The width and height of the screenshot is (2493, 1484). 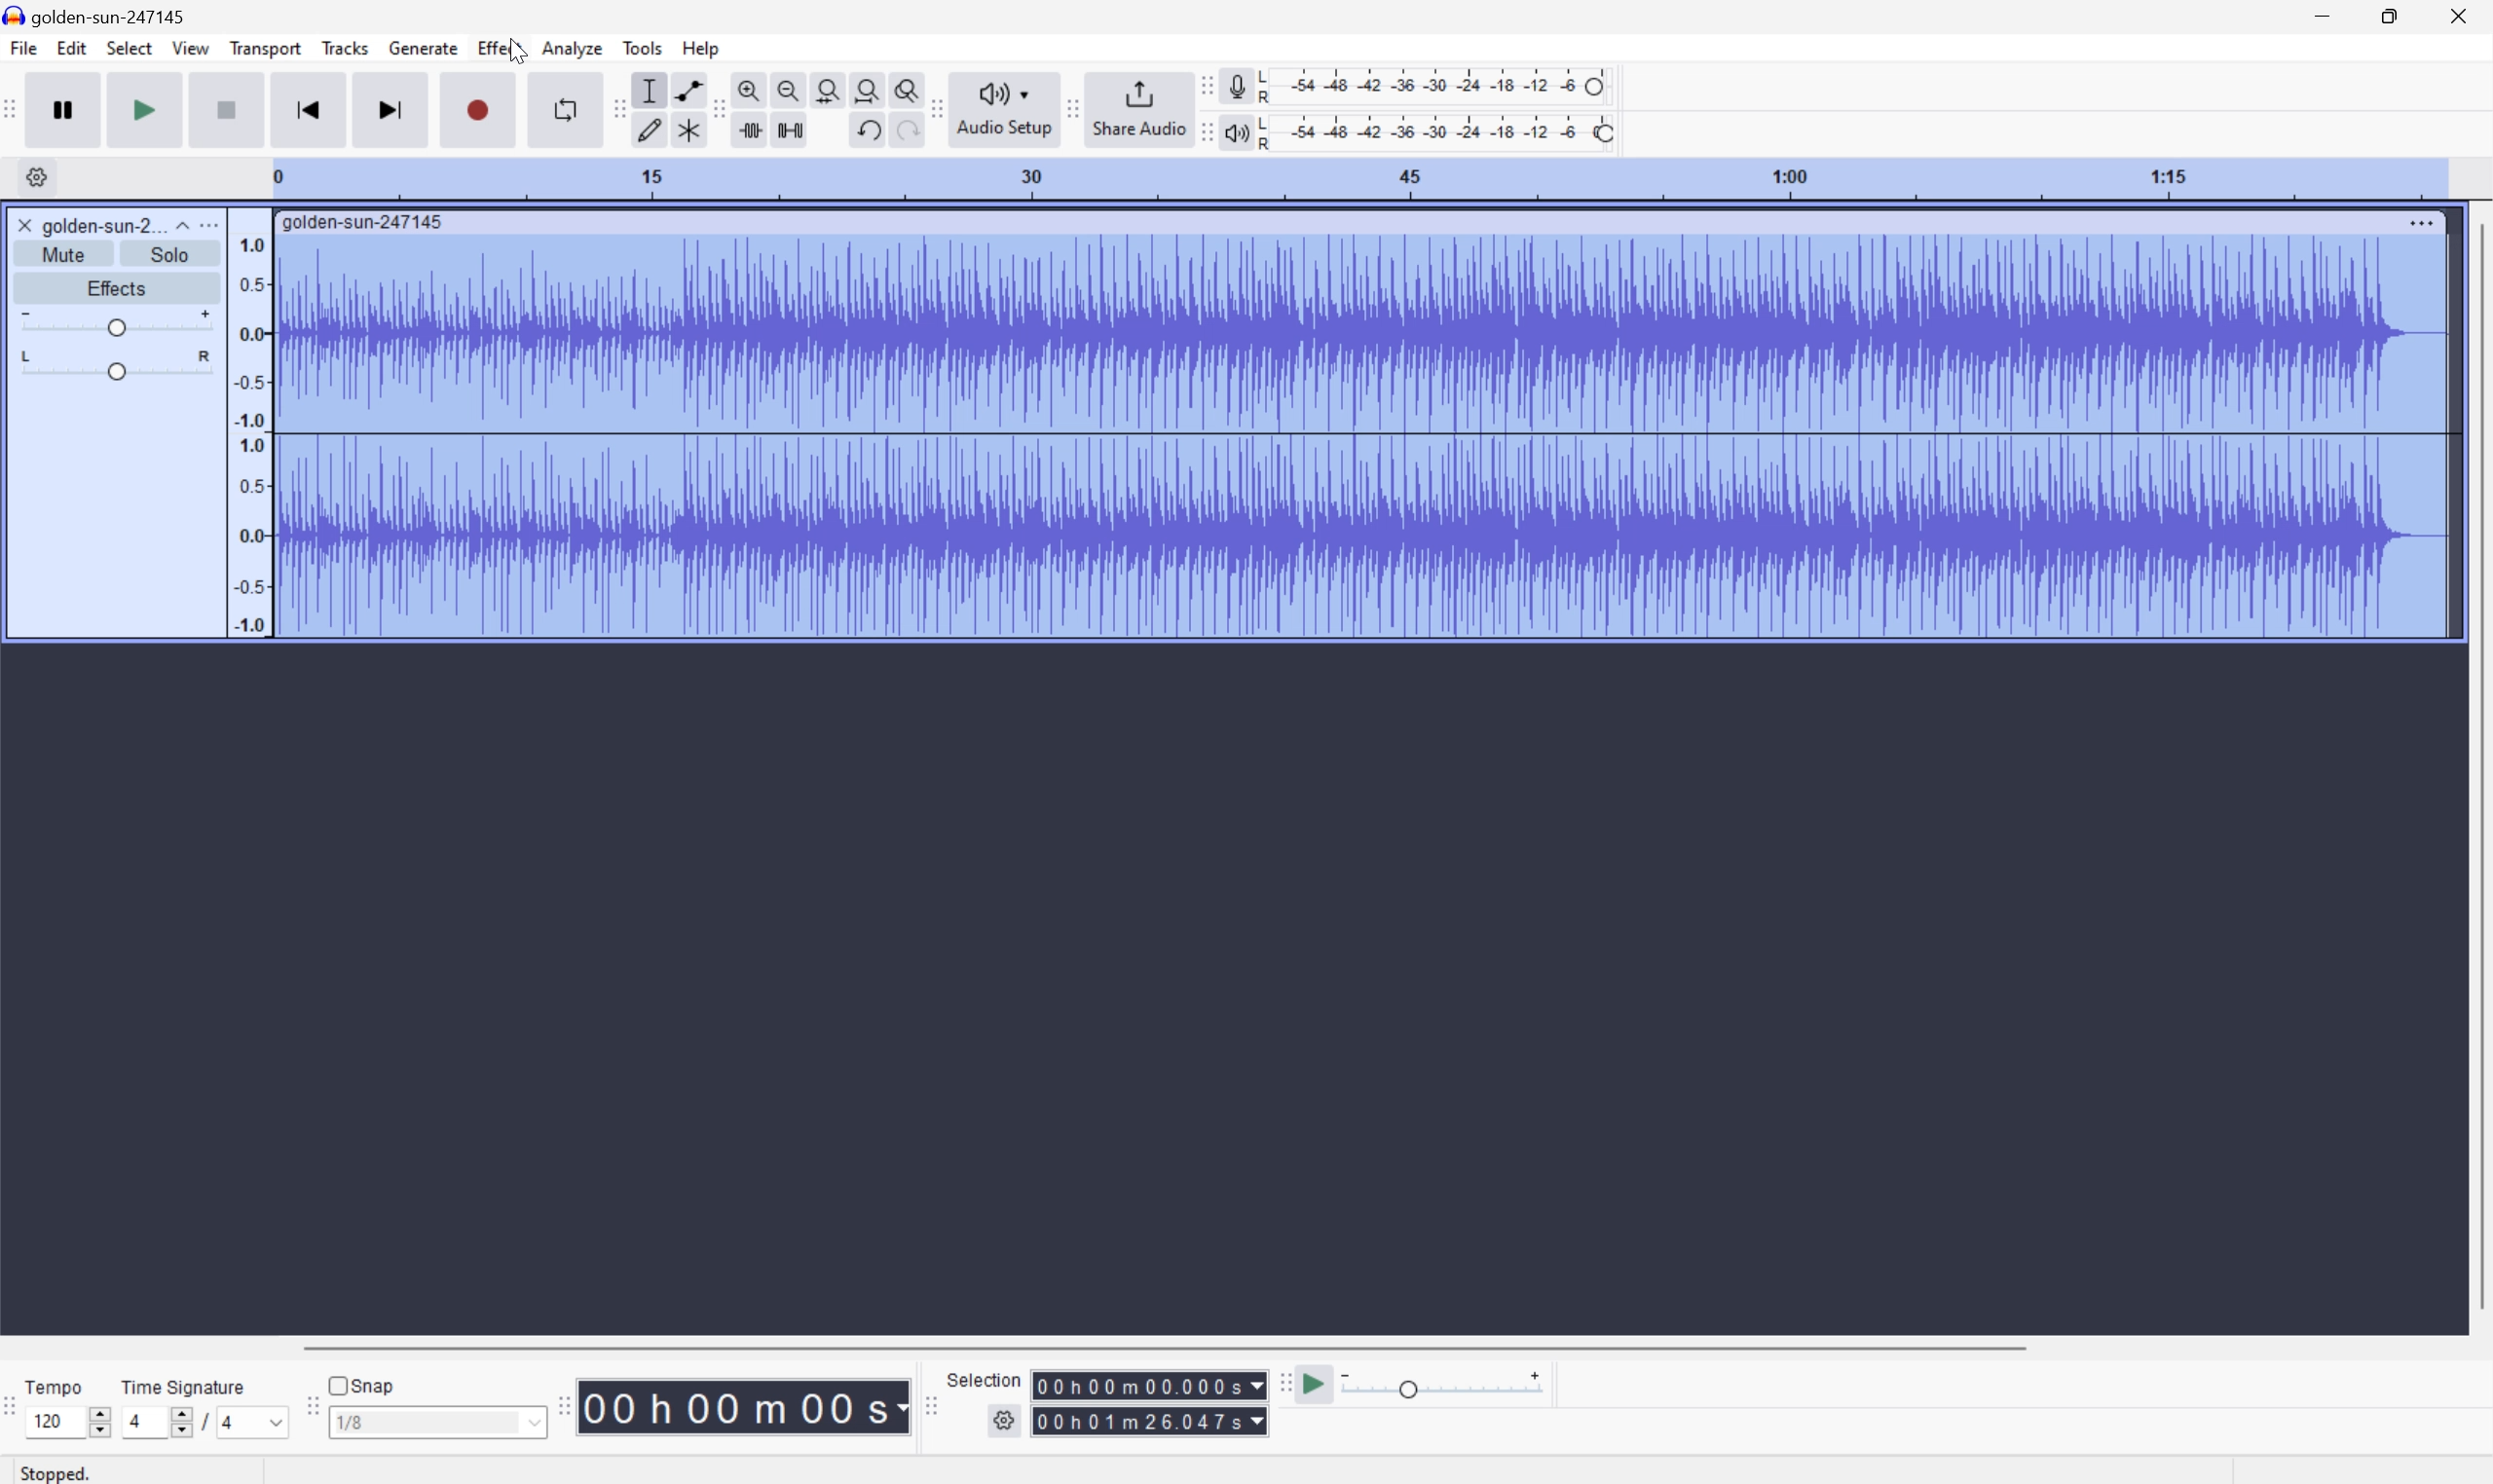 I want to click on File, so click(x=22, y=47).